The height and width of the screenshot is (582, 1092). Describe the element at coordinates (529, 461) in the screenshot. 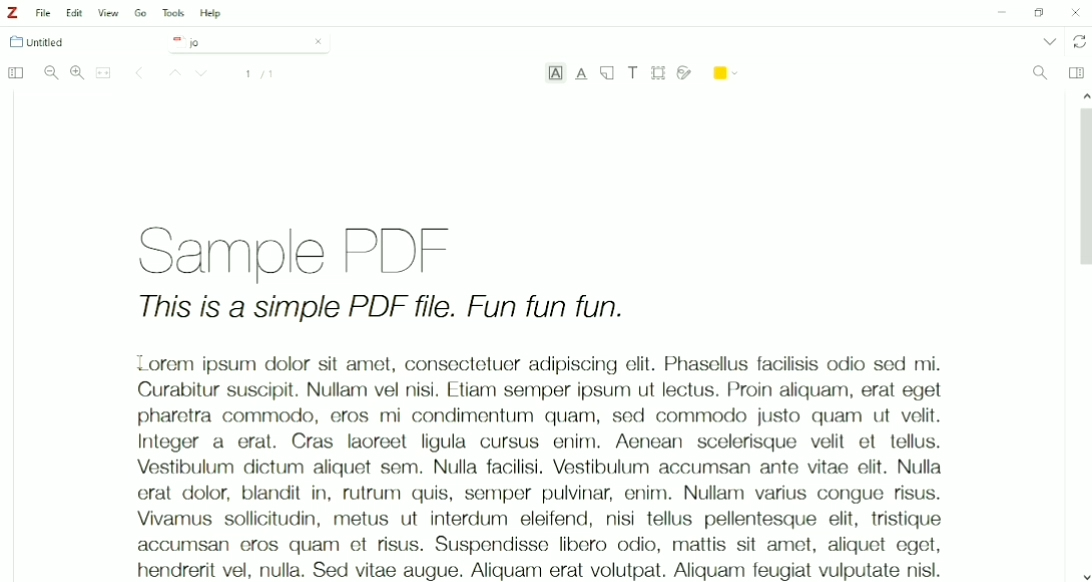

I see `Lorem ipsum dolor sit amet, consectetur adipiscing elit, sed do eiusmod tempor incididunt ut labore et dolore magna aliqua. Ut enim ad minim veniam, quis nostrud exercitation ullamco laboris nisi ut aliquip ex ea commodo consequat. Duis aute irure dolor in reprehenderit in voluptate velit esse cillum dolore eu fugiat nulla pariatur. Excepteur sint occaecat cupidatat non proident, sunt in culpa qui officia deserunt mollit anim id est laborum` at that location.